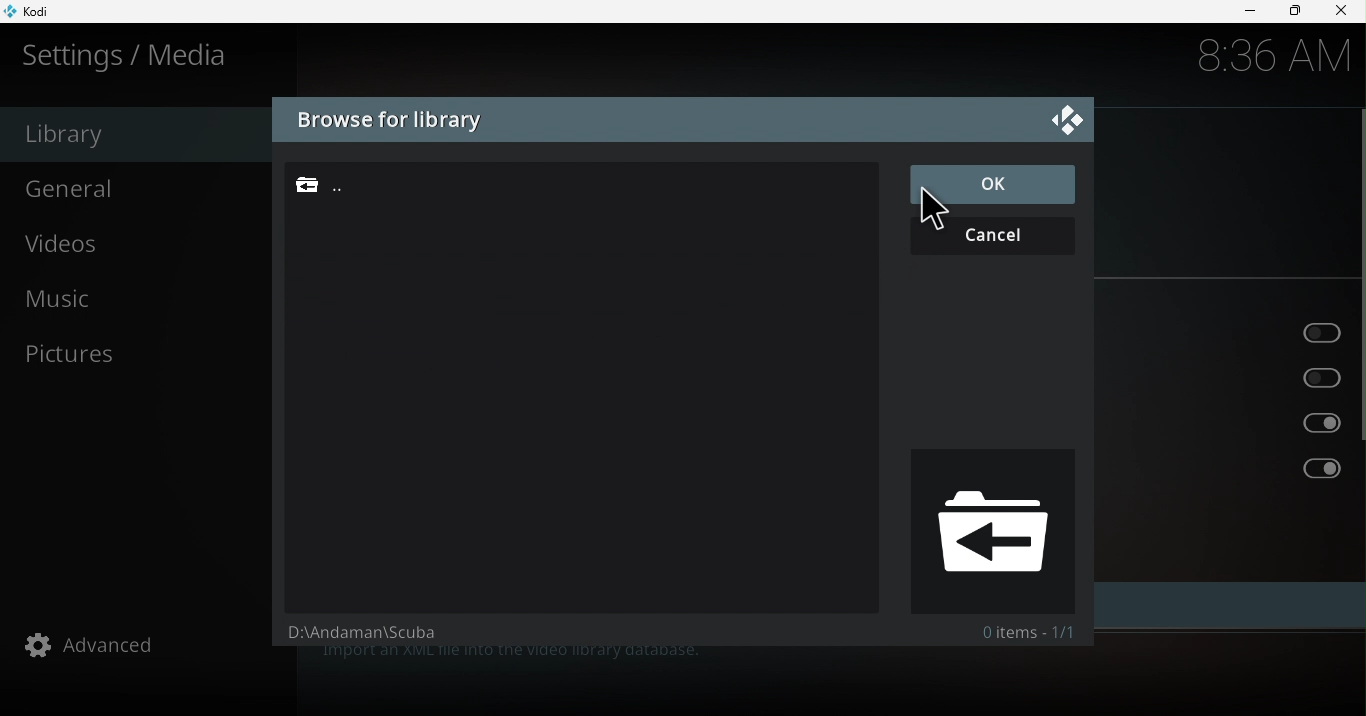  I want to click on Items, so click(1027, 632).